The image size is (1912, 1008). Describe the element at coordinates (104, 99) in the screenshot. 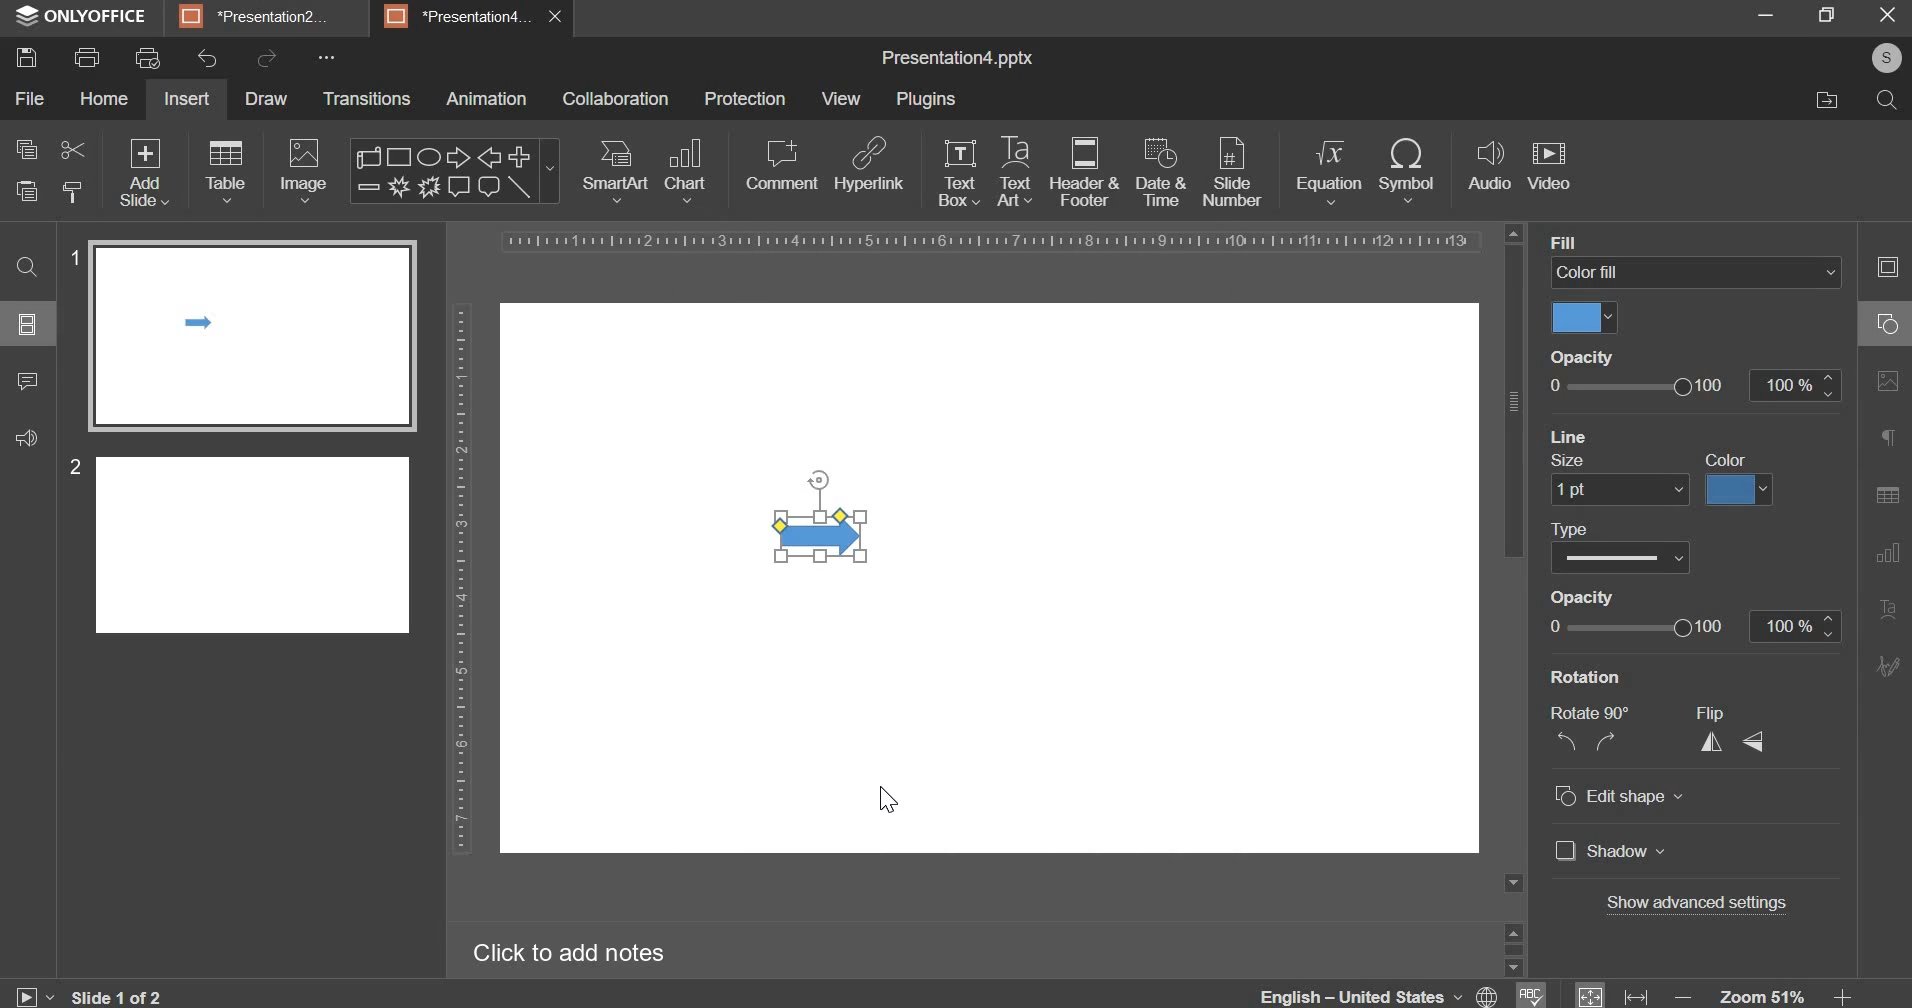

I see `home` at that location.